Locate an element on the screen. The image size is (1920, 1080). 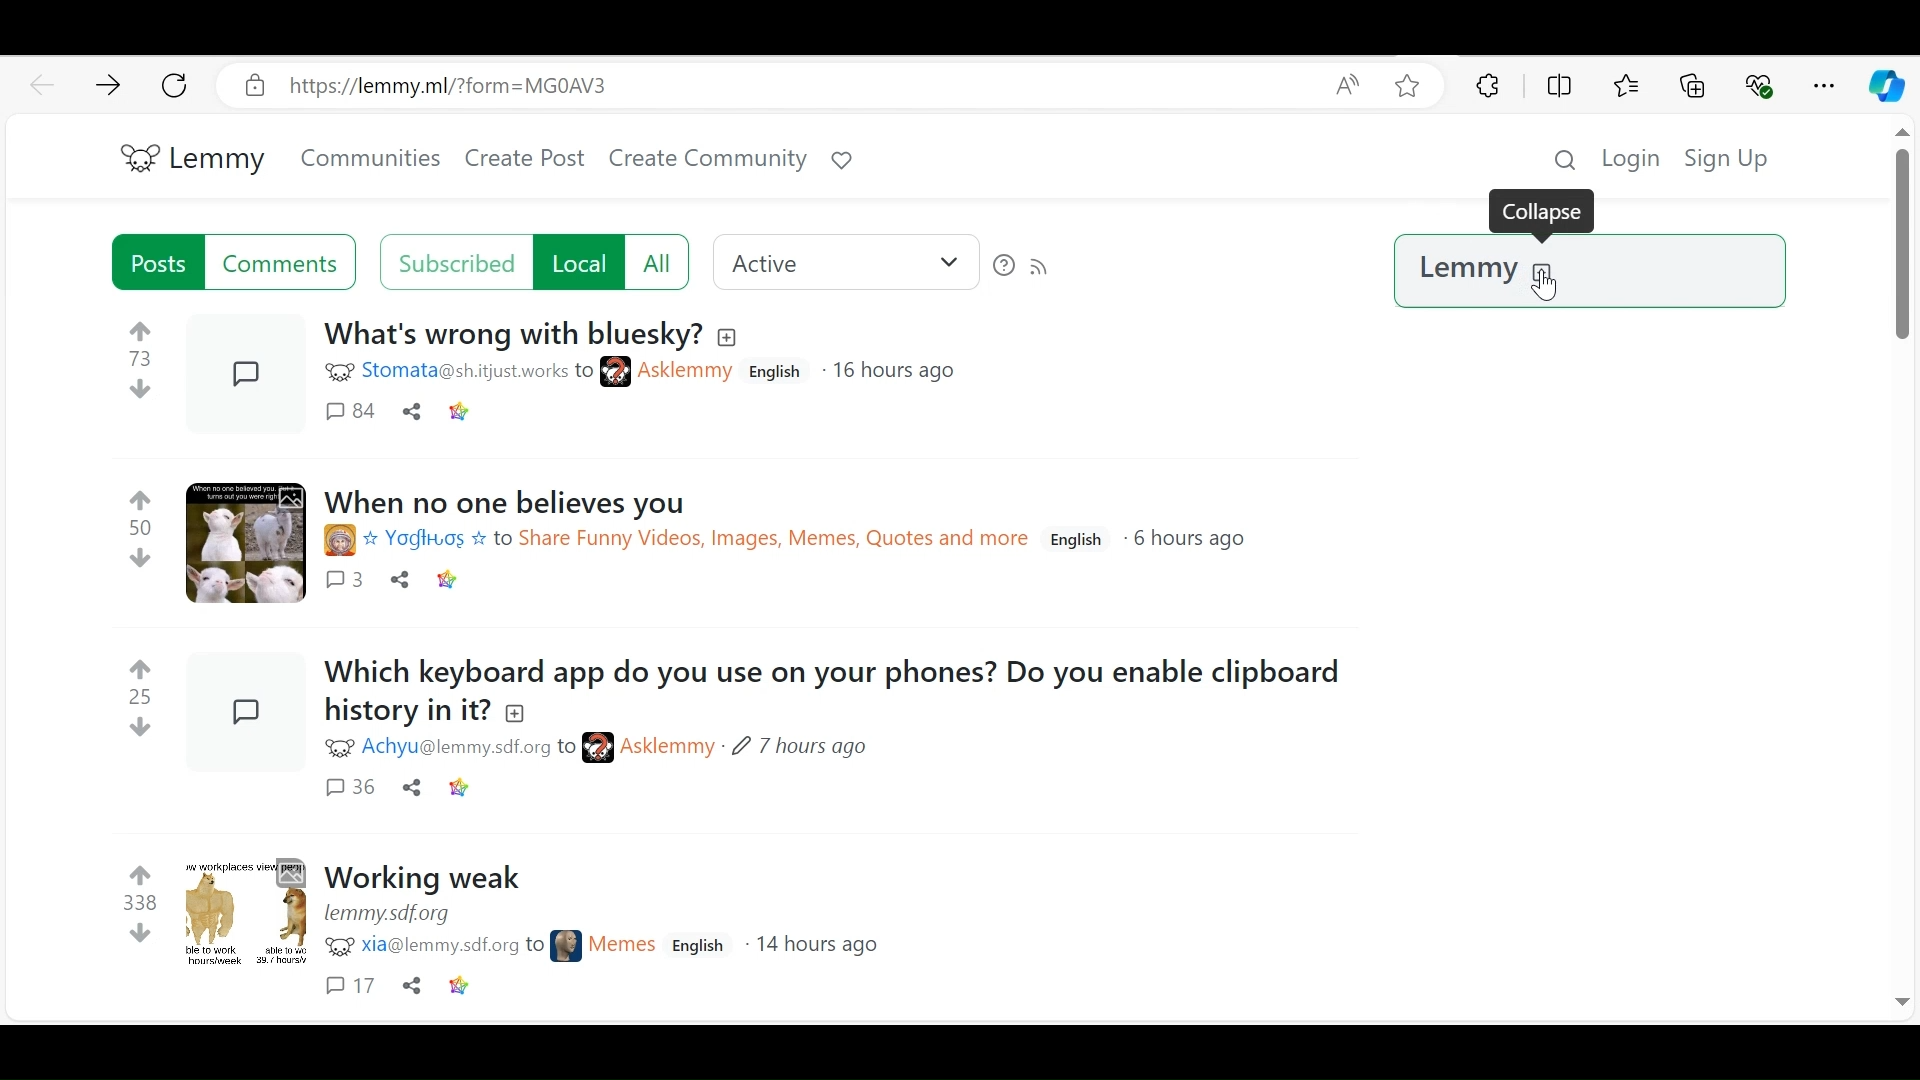
icon is located at coordinates (567, 944).